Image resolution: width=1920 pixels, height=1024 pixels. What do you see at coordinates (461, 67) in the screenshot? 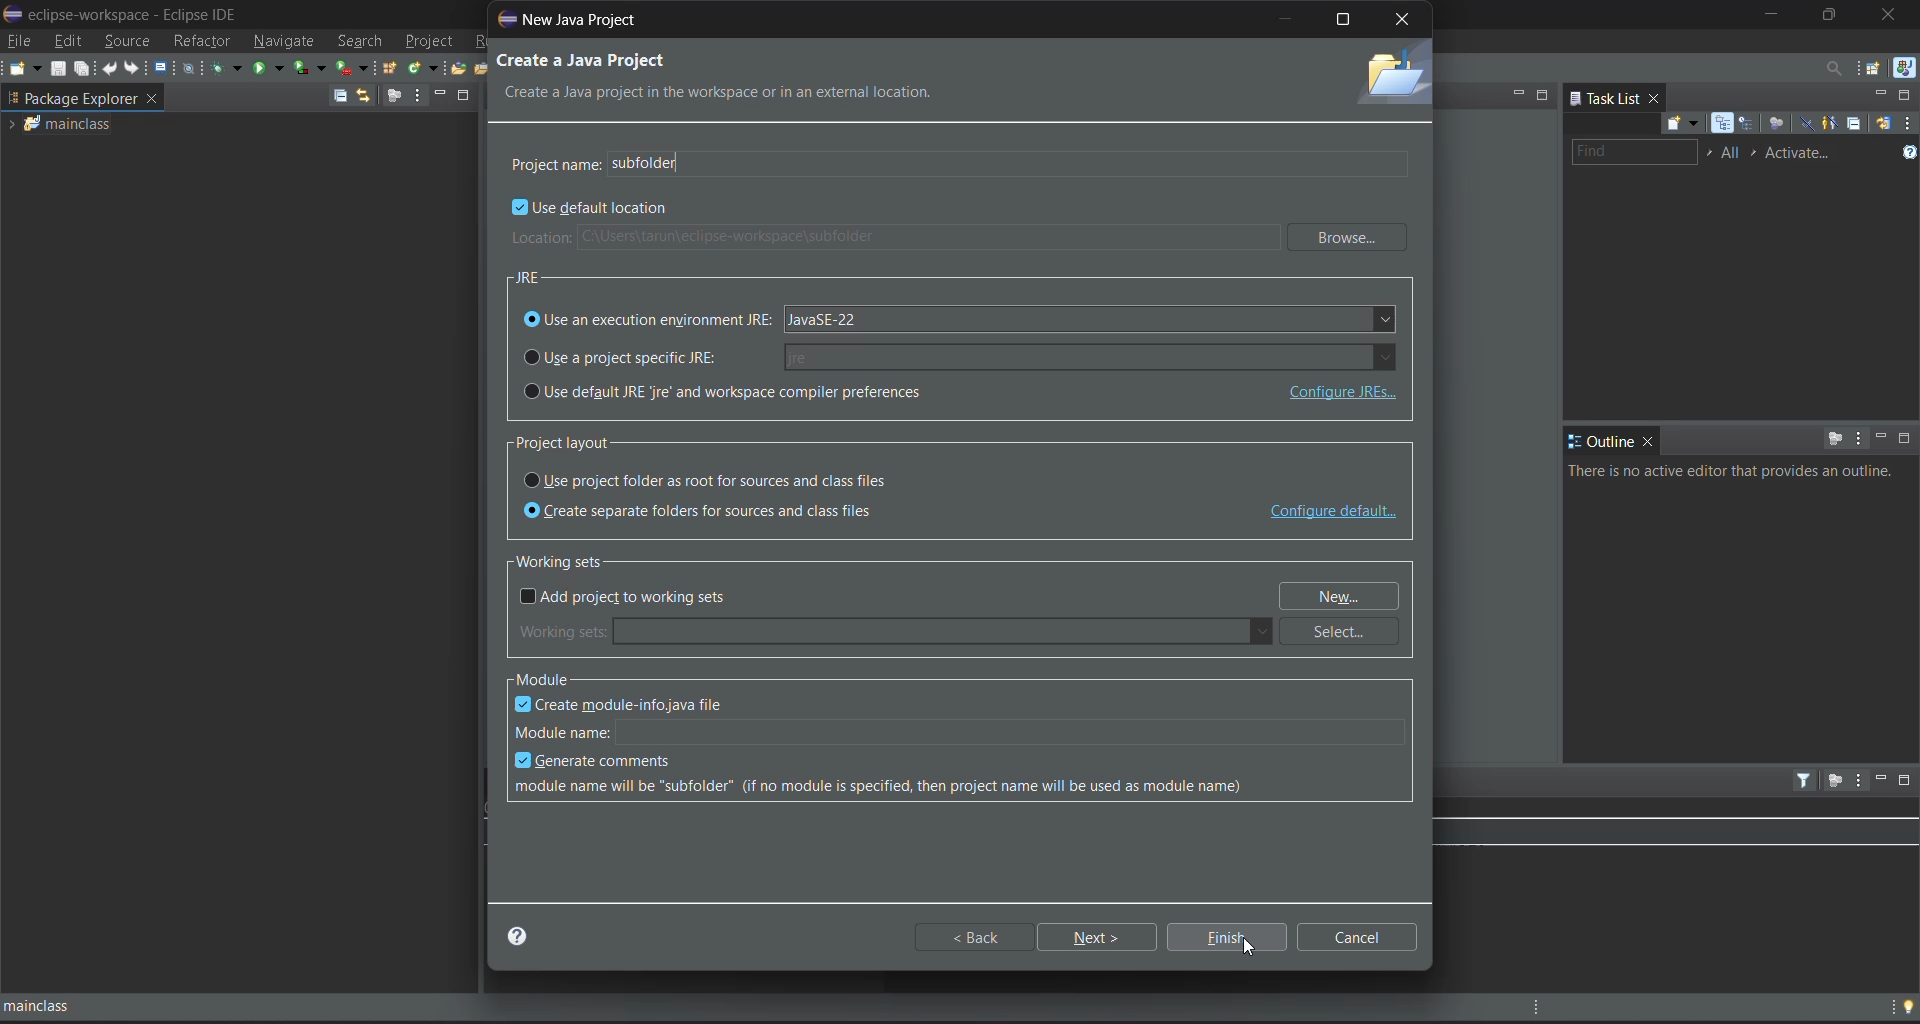
I see `open type` at bounding box center [461, 67].